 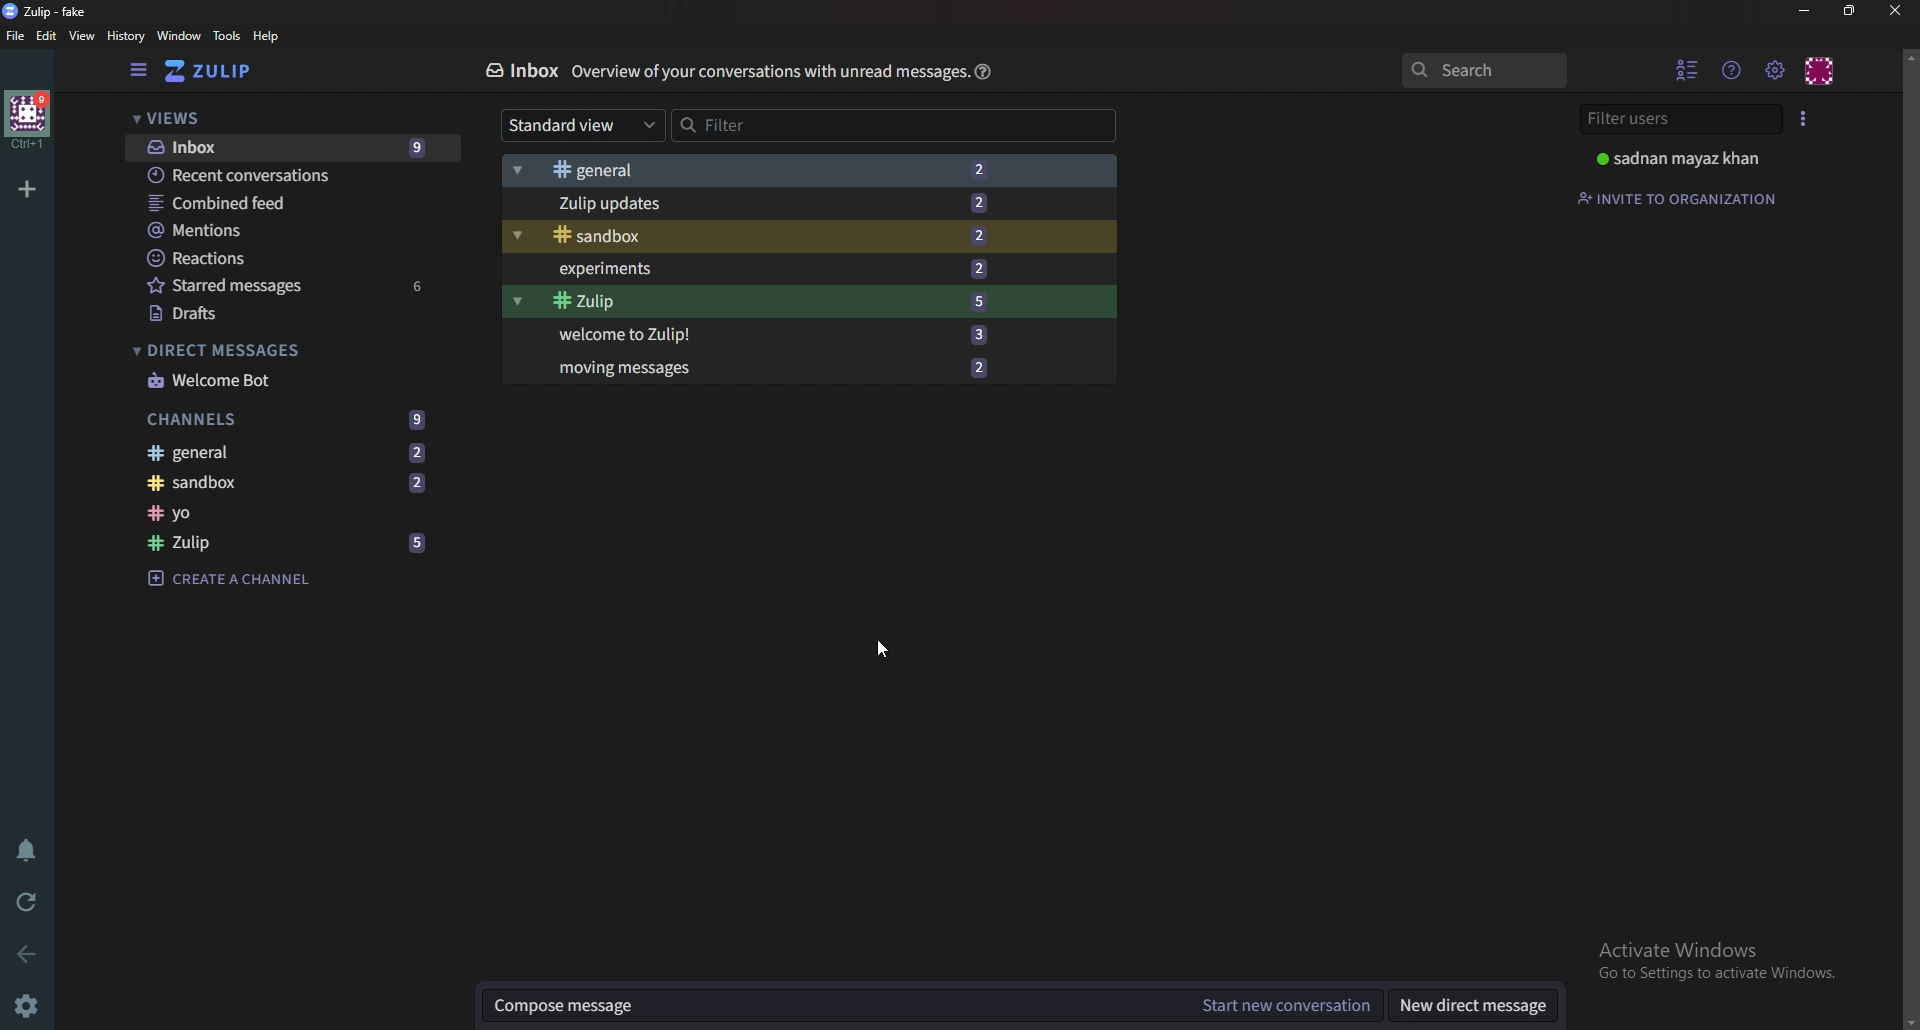 I want to click on Mentions, so click(x=271, y=232).